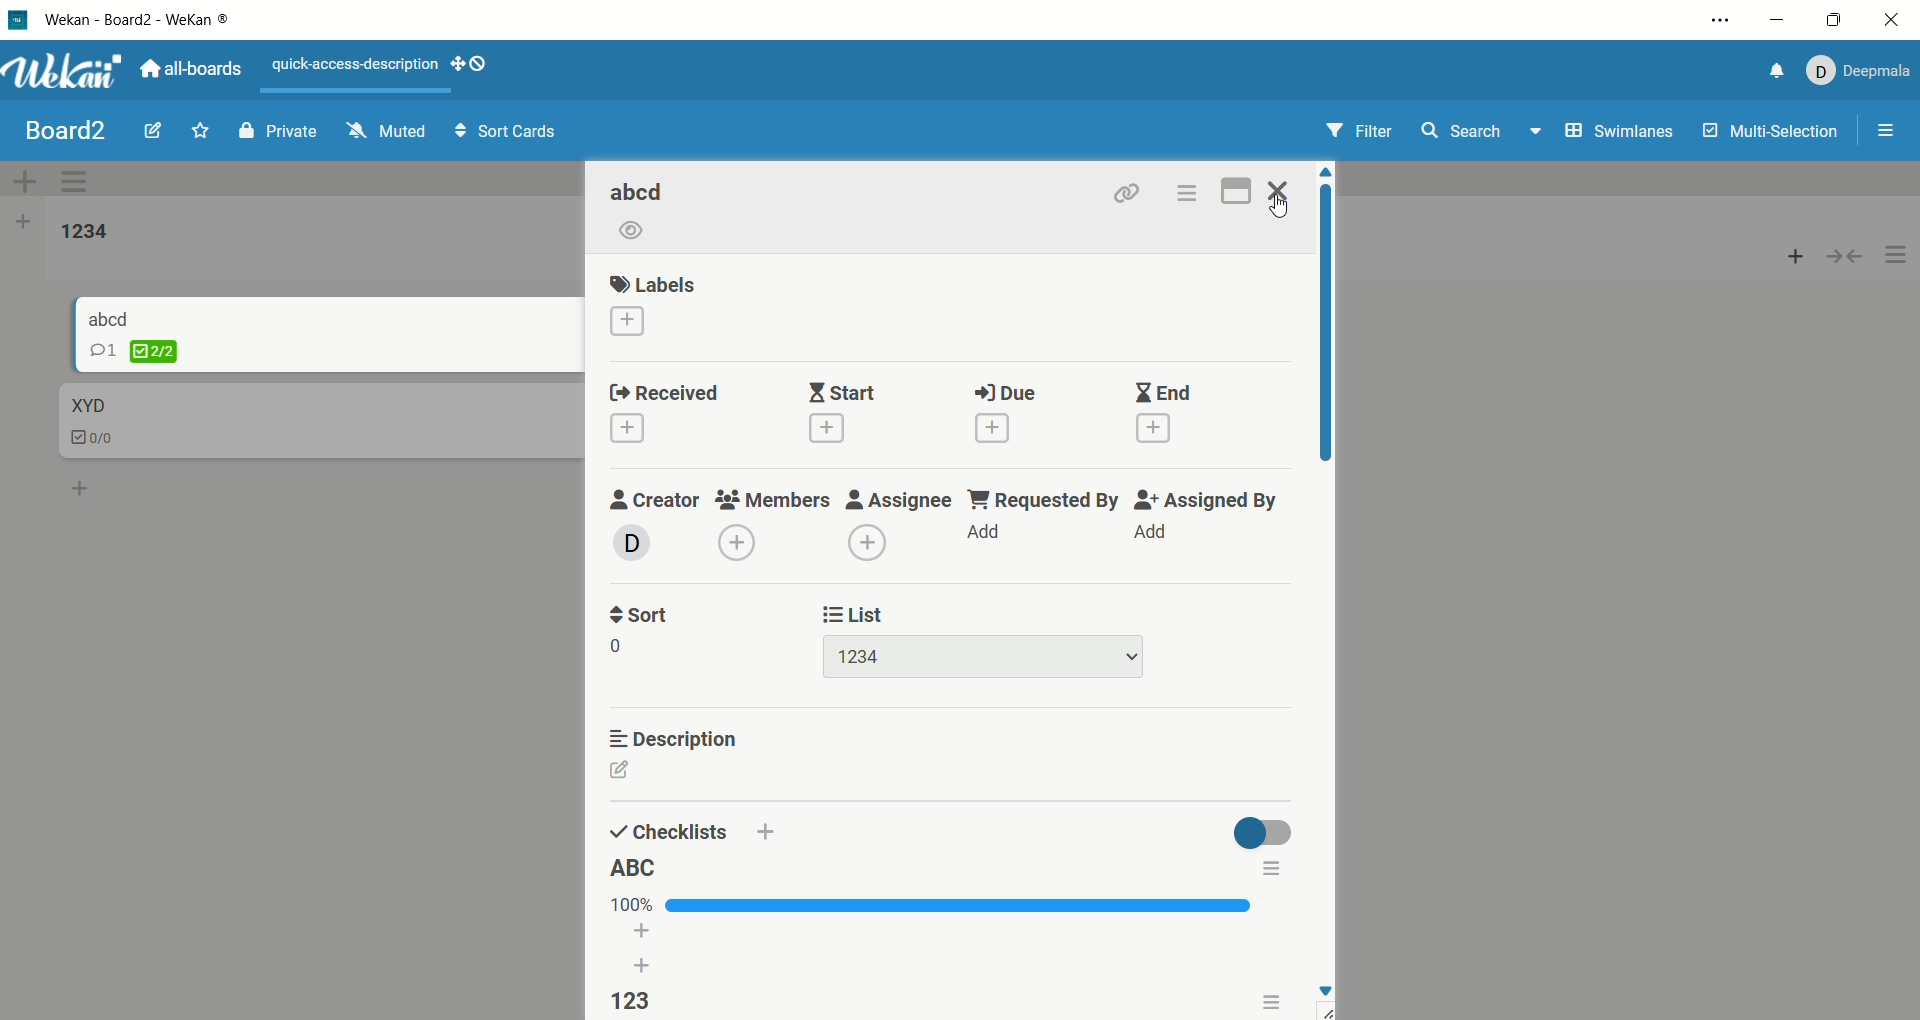 This screenshot has height=1020, width=1920. What do you see at coordinates (199, 71) in the screenshot?
I see `all boards` at bounding box center [199, 71].